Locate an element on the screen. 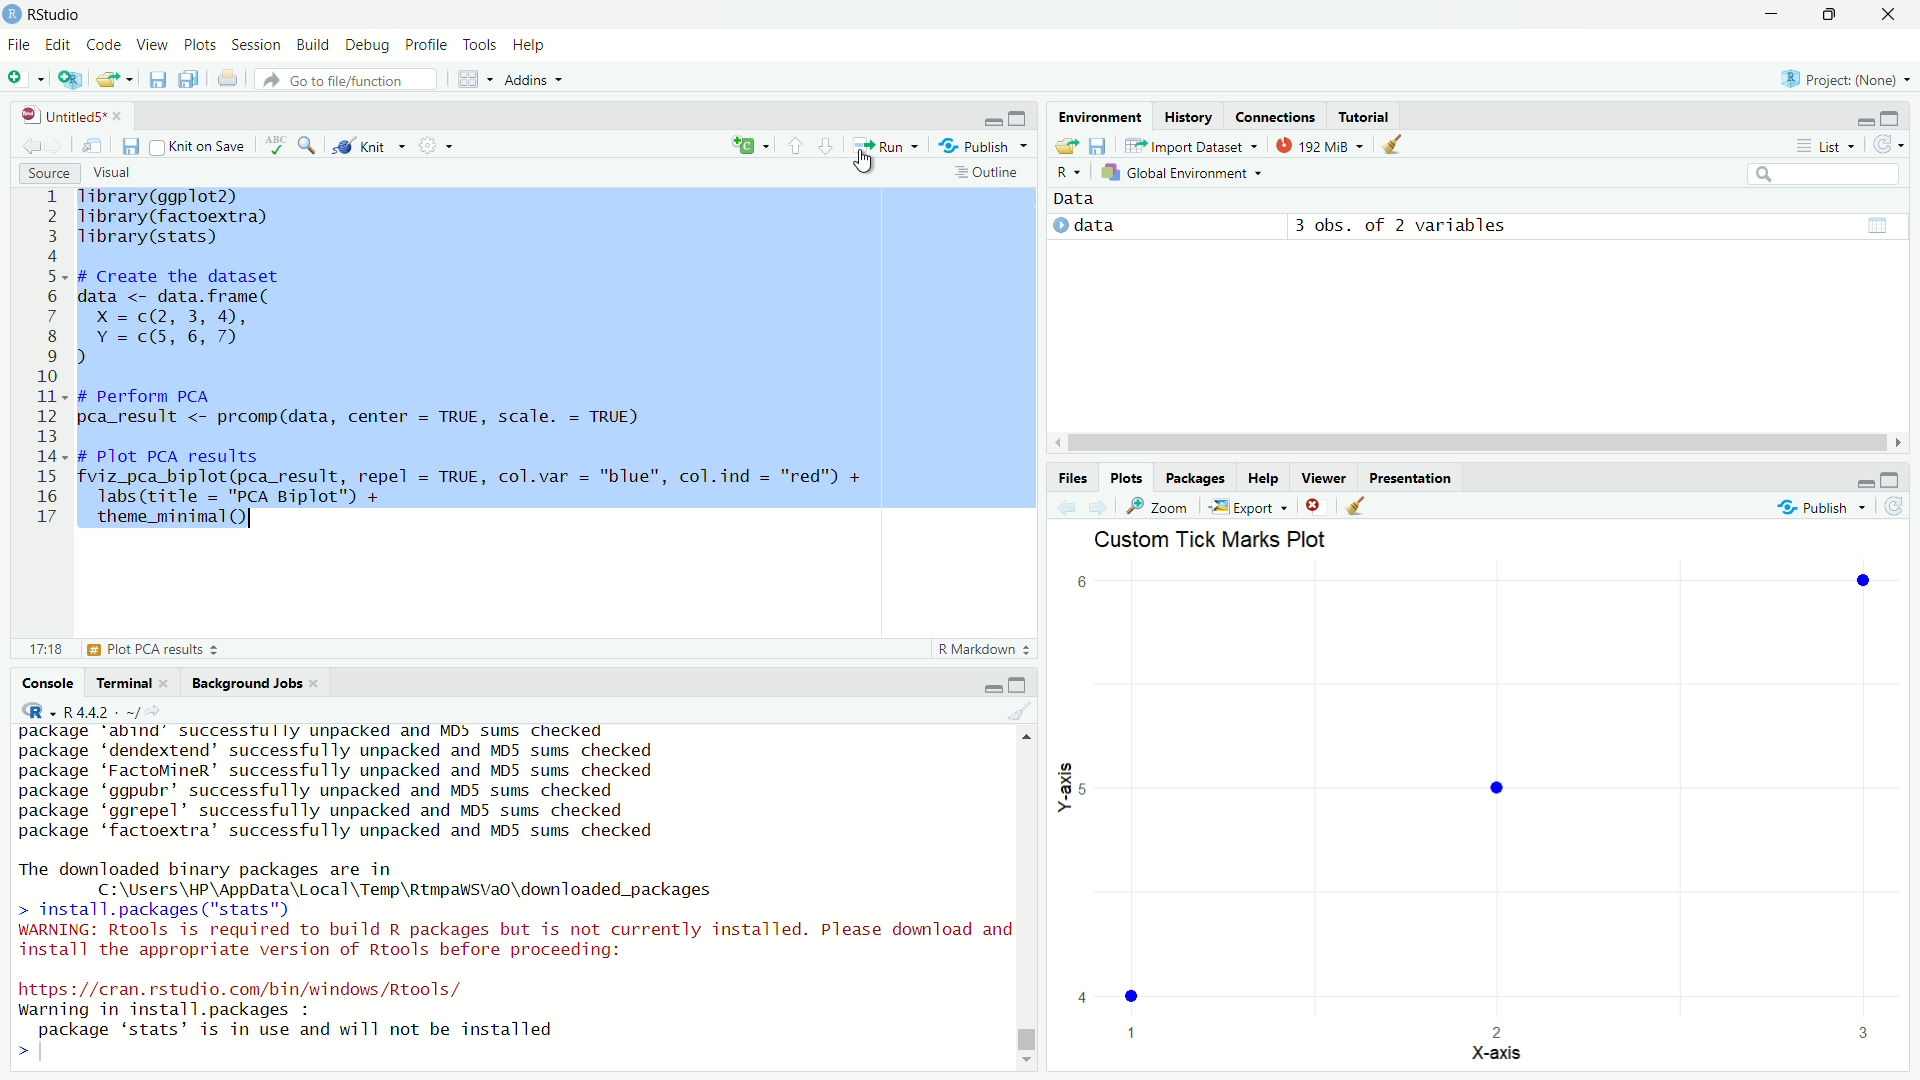  refresh is located at coordinates (1896, 506).